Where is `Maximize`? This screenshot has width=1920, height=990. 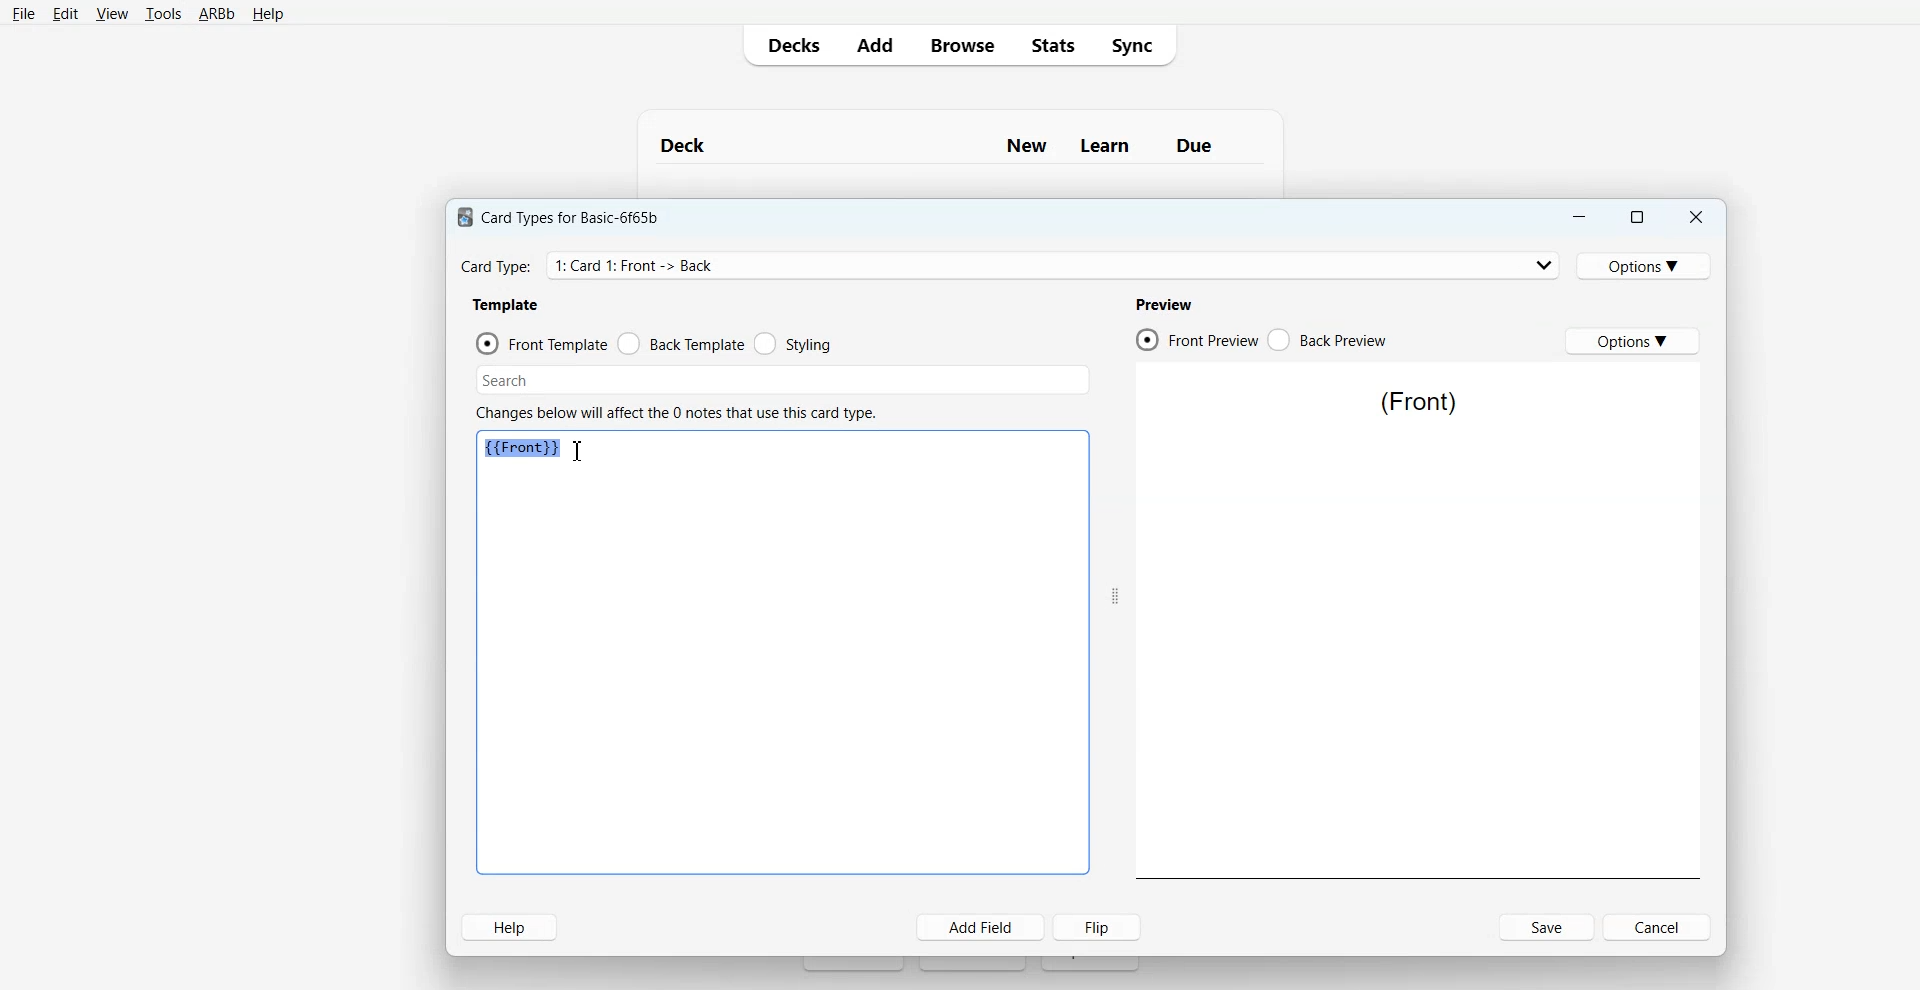 Maximize is located at coordinates (1639, 216).